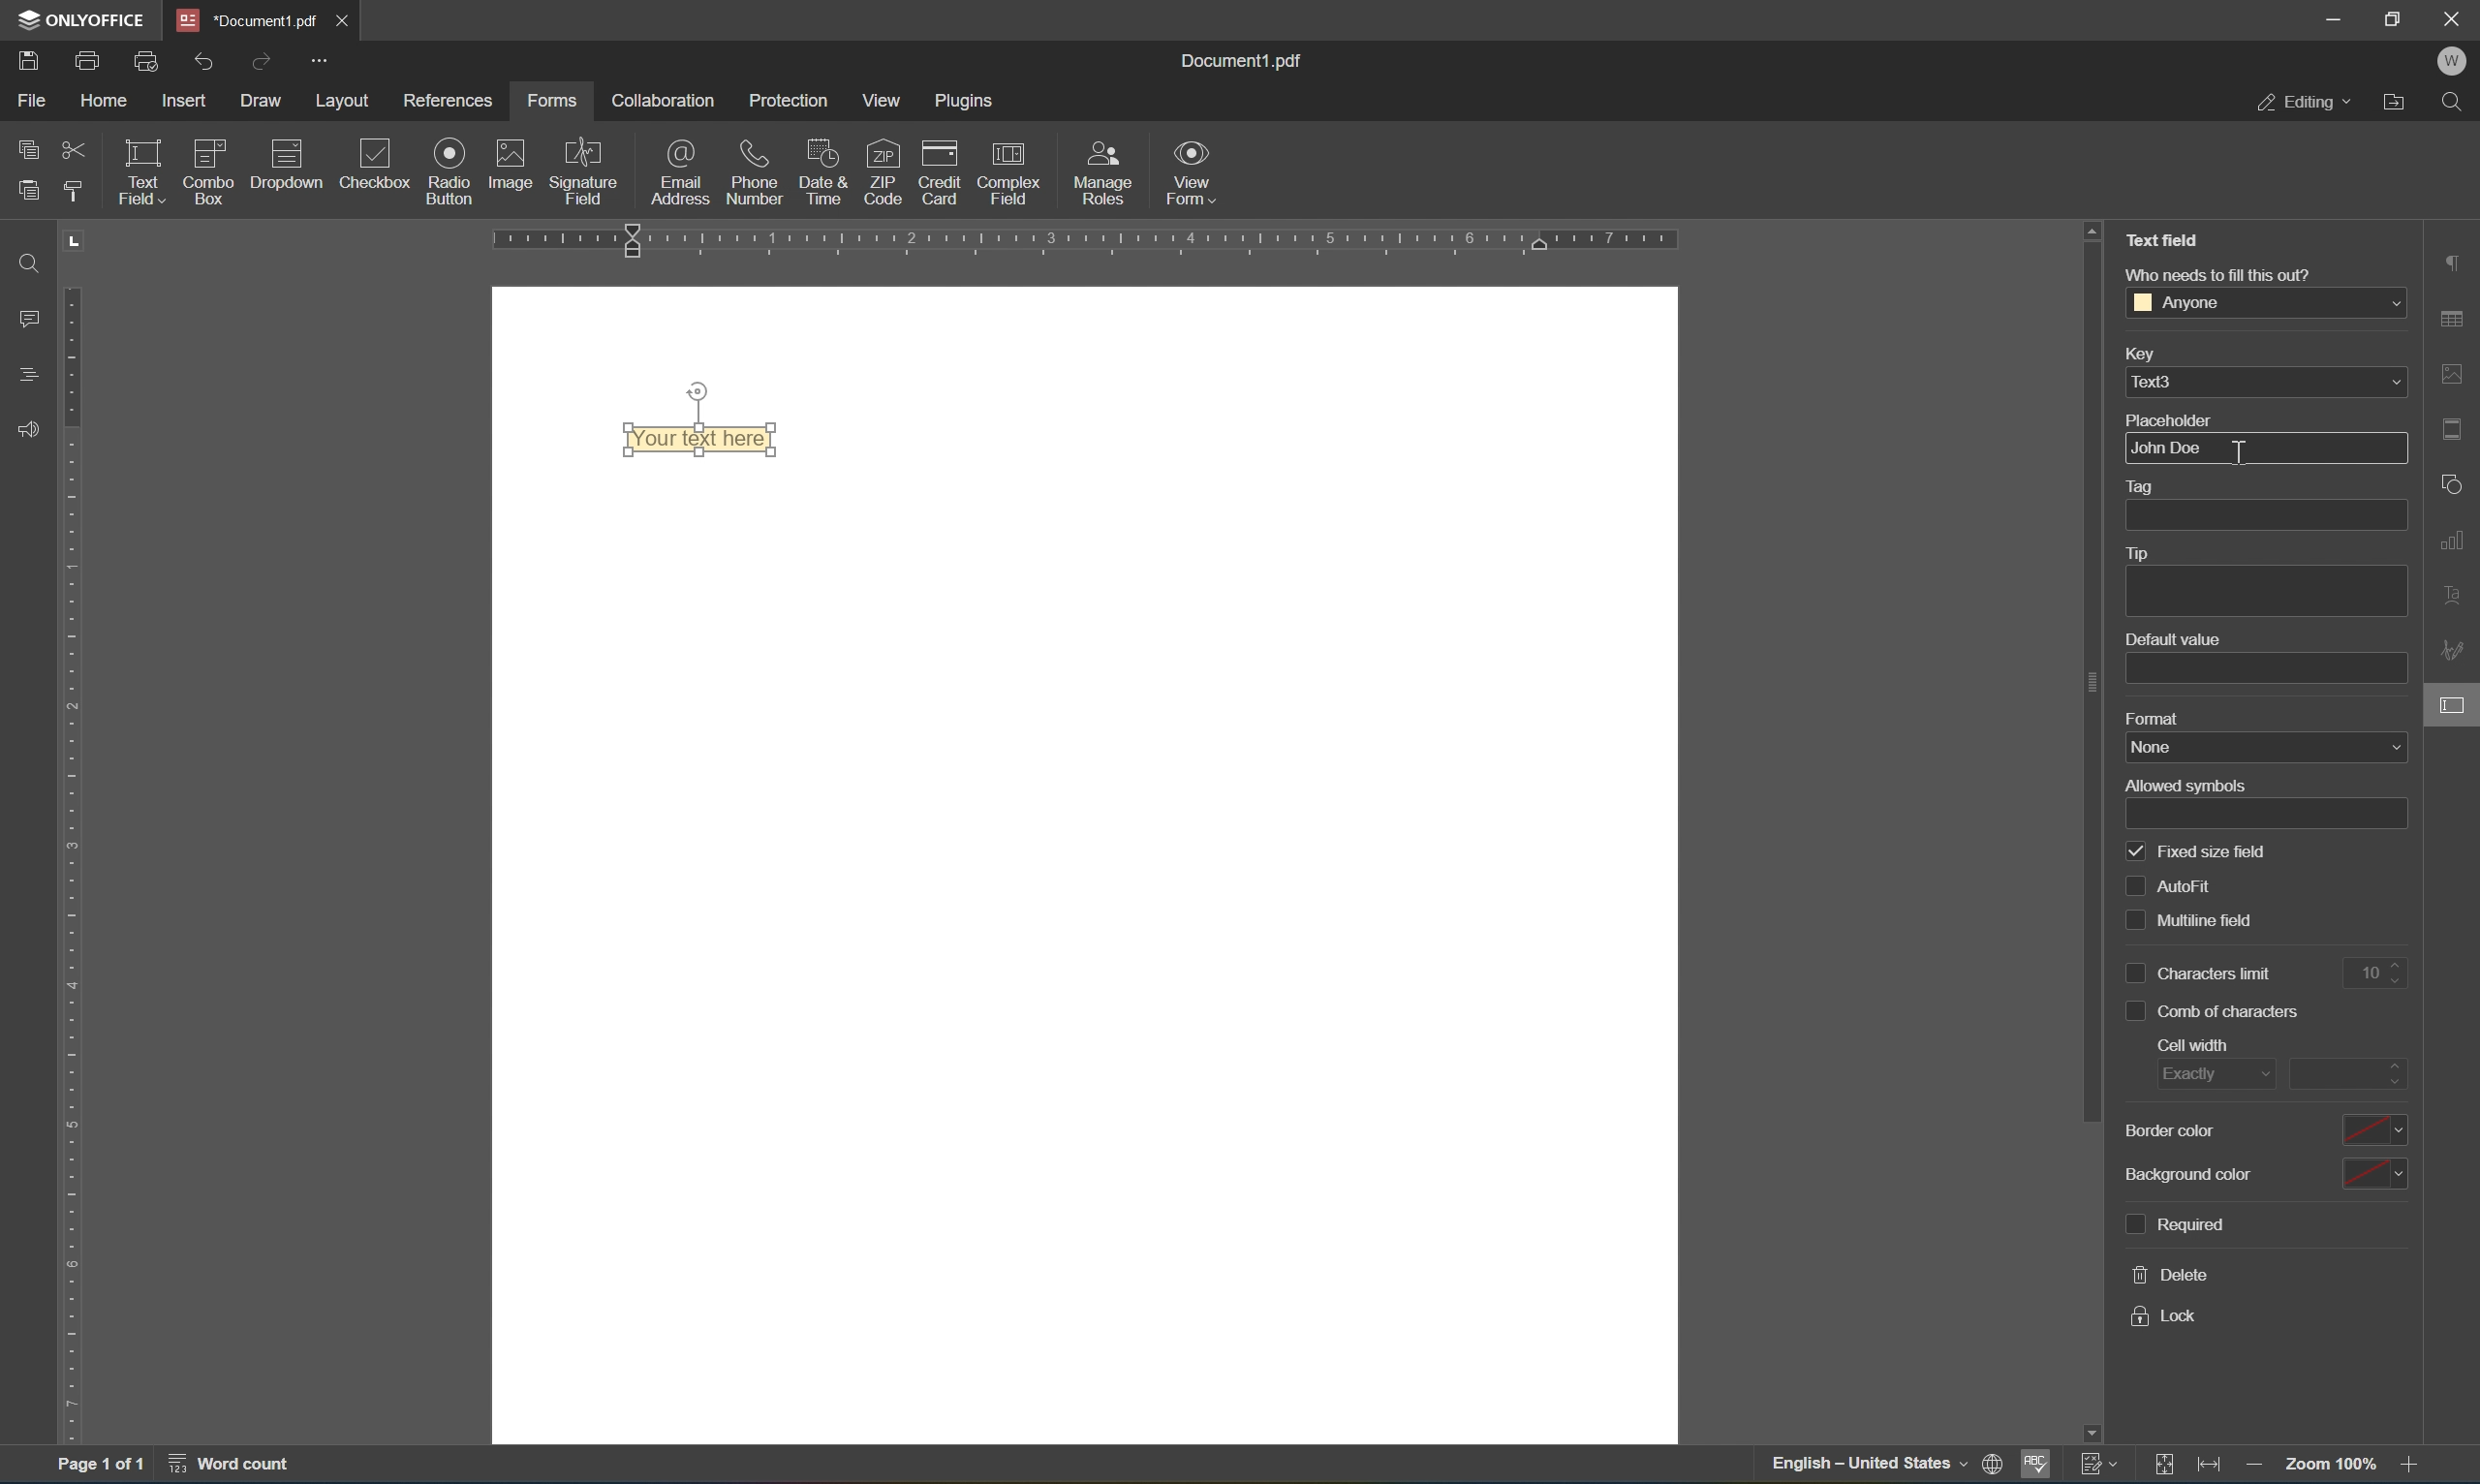 The width and height of the screenshot is (2480, 1484). I want to click on references, so click(450, 103).